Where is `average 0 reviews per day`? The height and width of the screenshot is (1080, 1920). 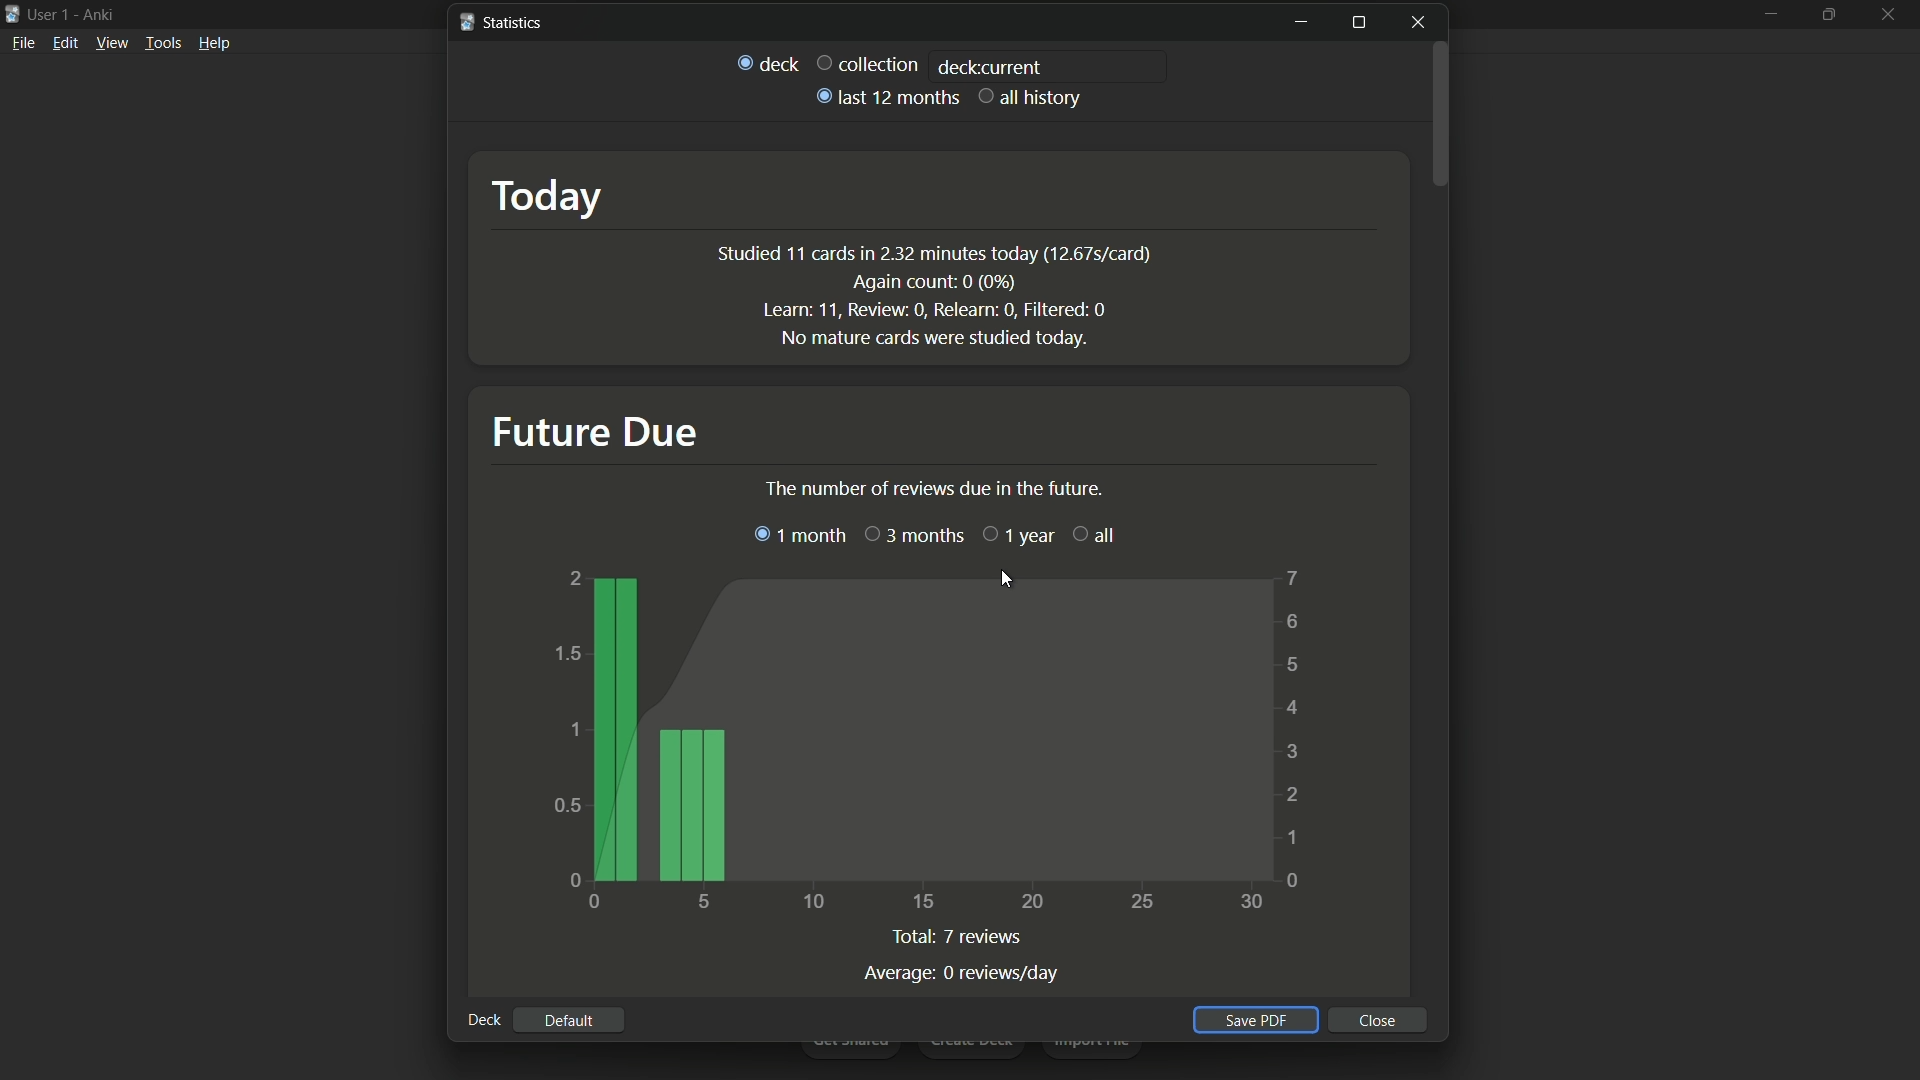
average 0 reviews per day is located at coordinates (961, 971).